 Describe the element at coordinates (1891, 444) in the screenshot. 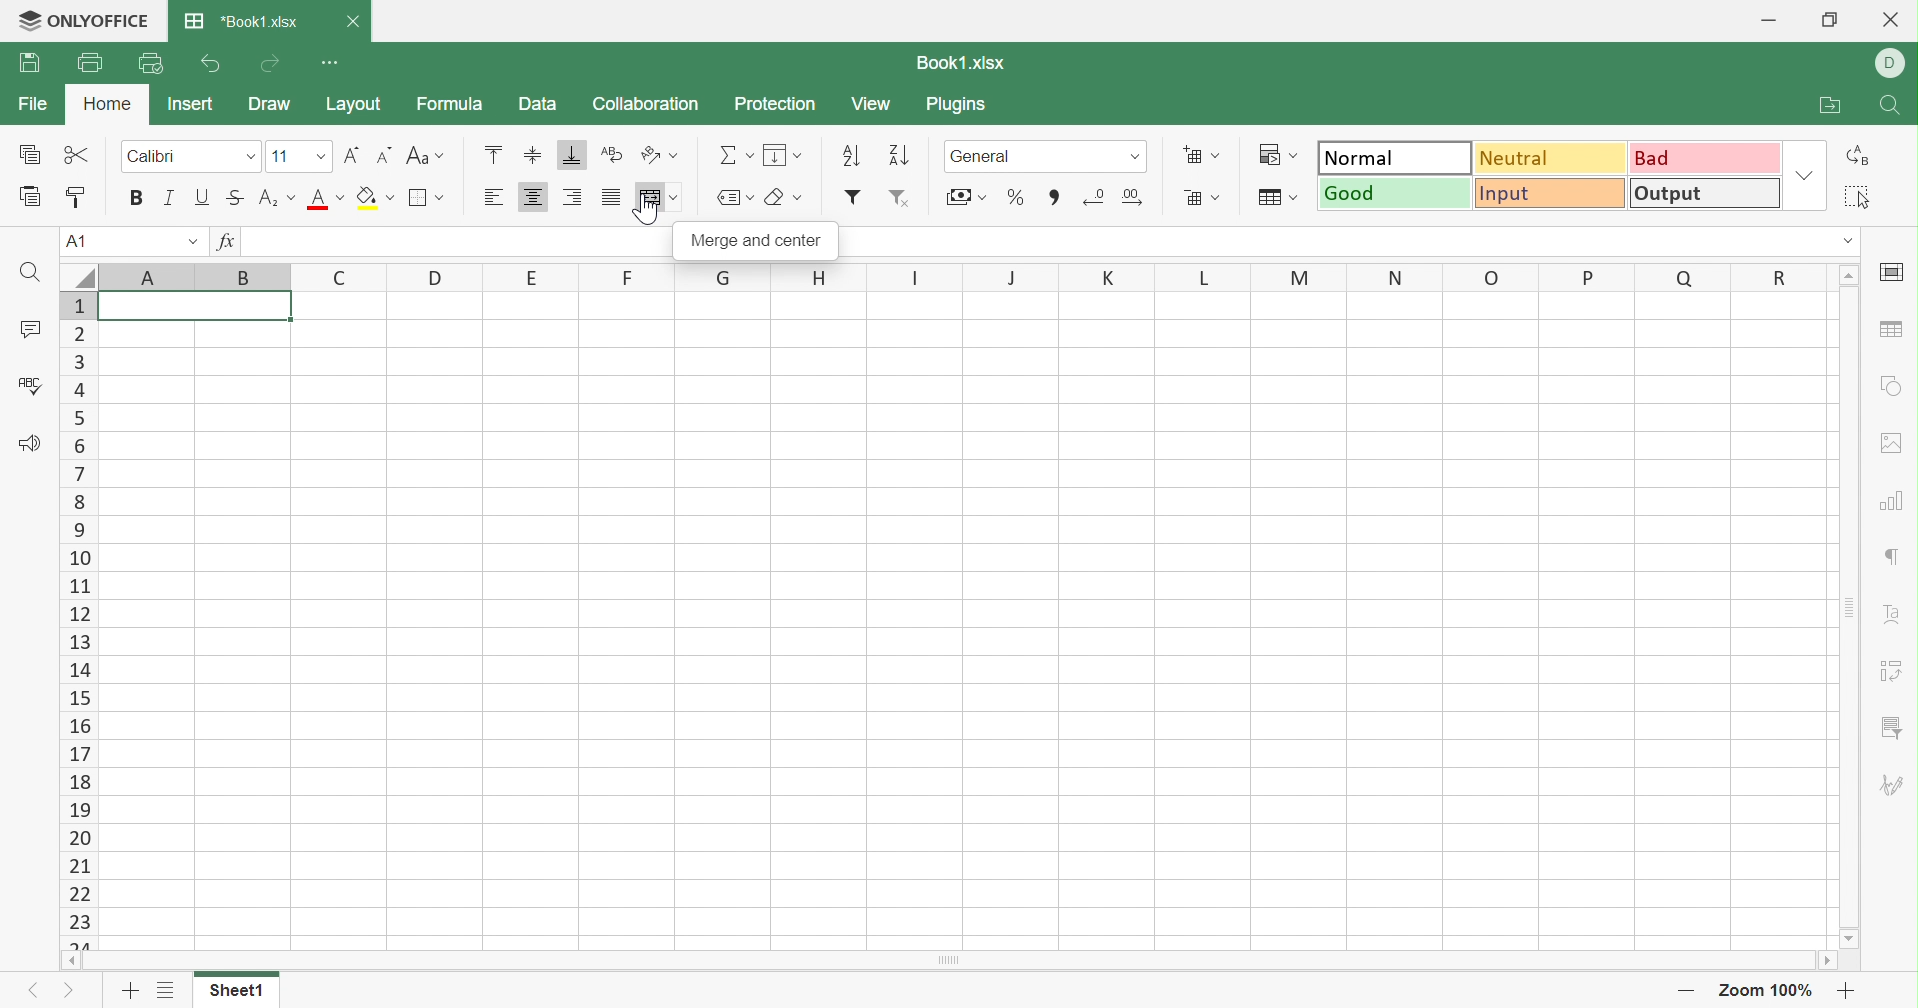

I see `Image settings` at that location.